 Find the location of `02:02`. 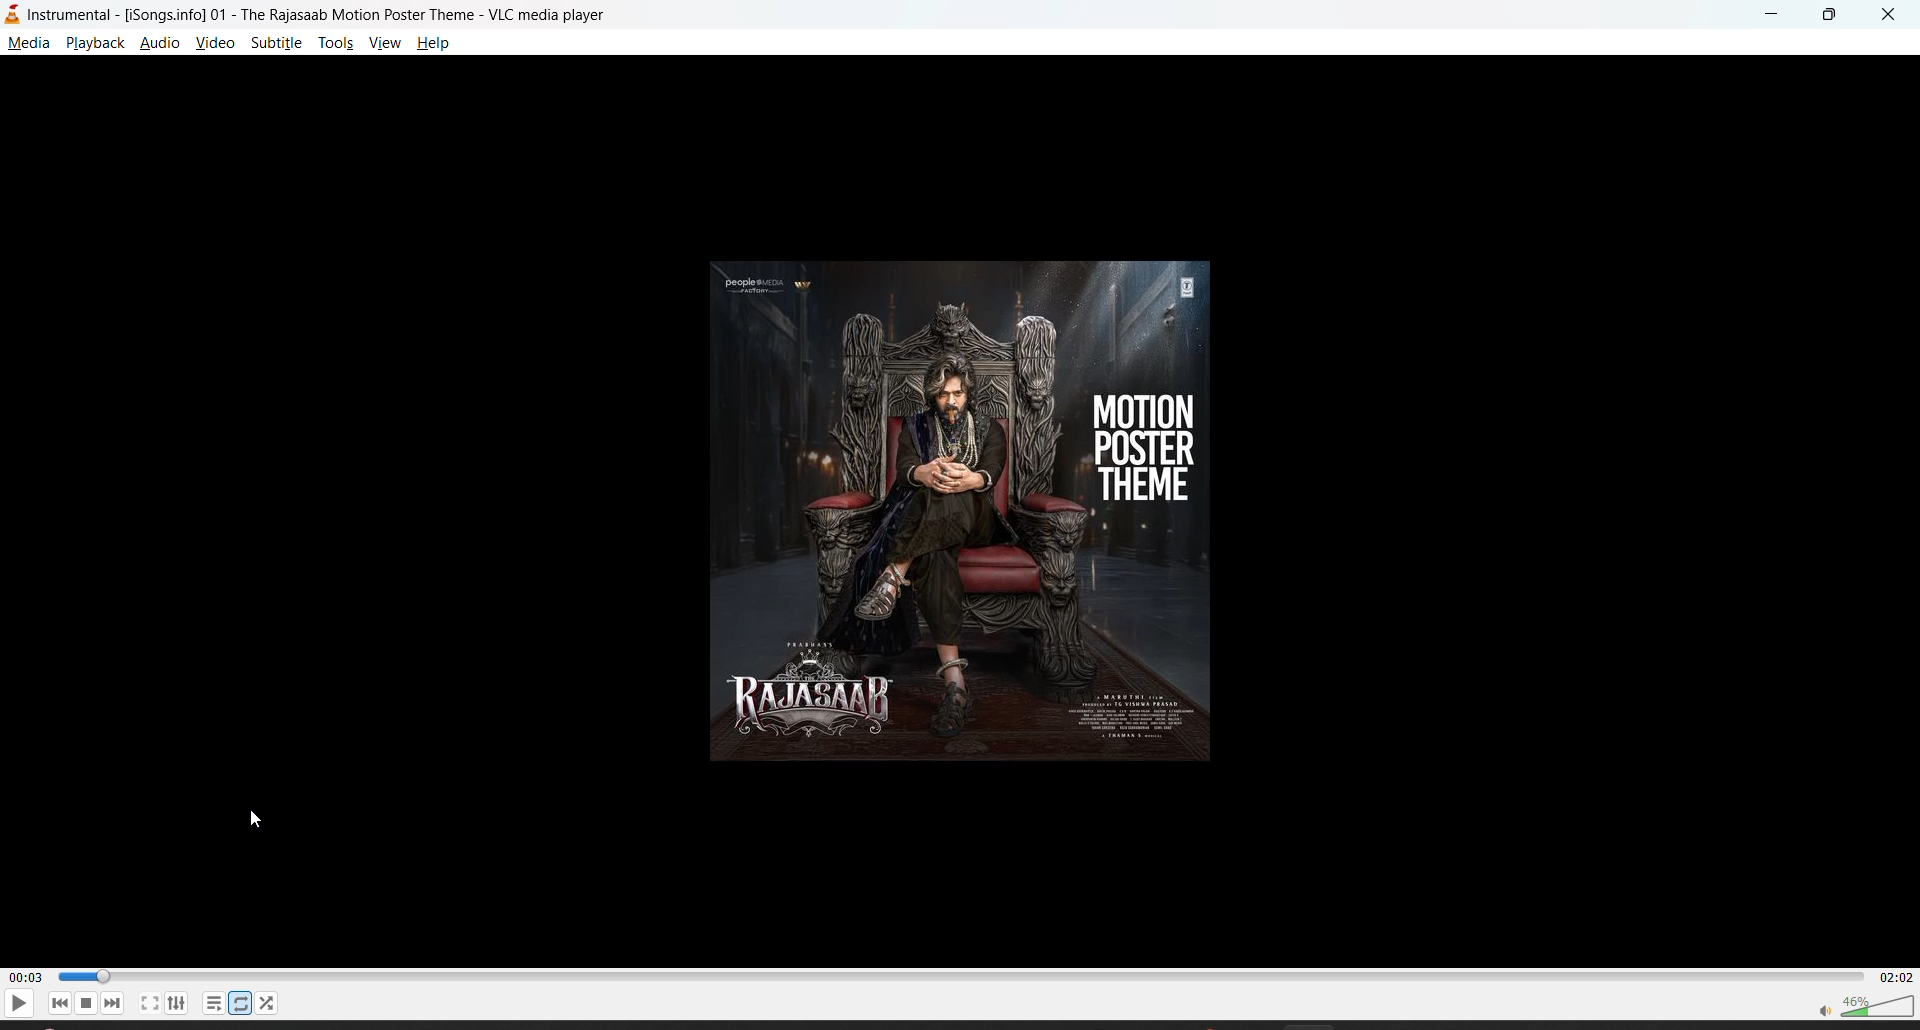

02:02 is located at coordinates (1898, 977).